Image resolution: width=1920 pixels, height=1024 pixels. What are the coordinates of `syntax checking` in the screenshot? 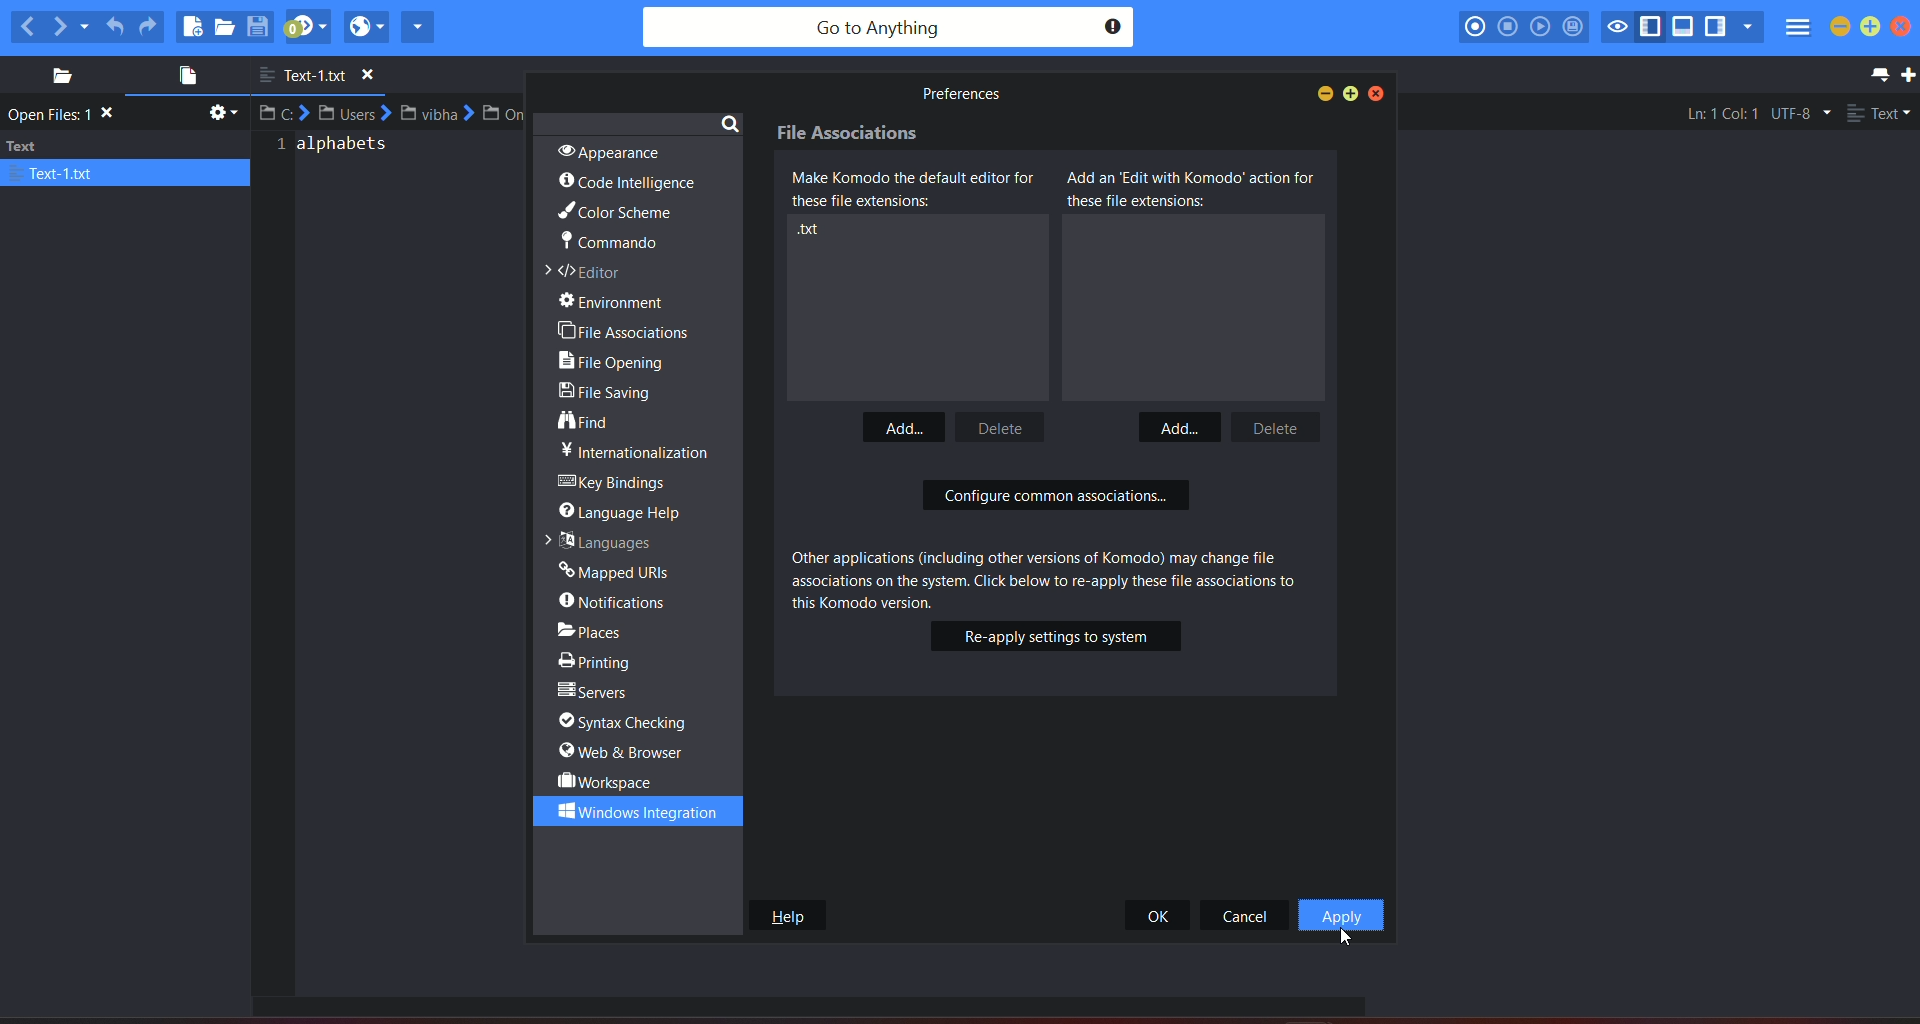 It's located at (632, 722).